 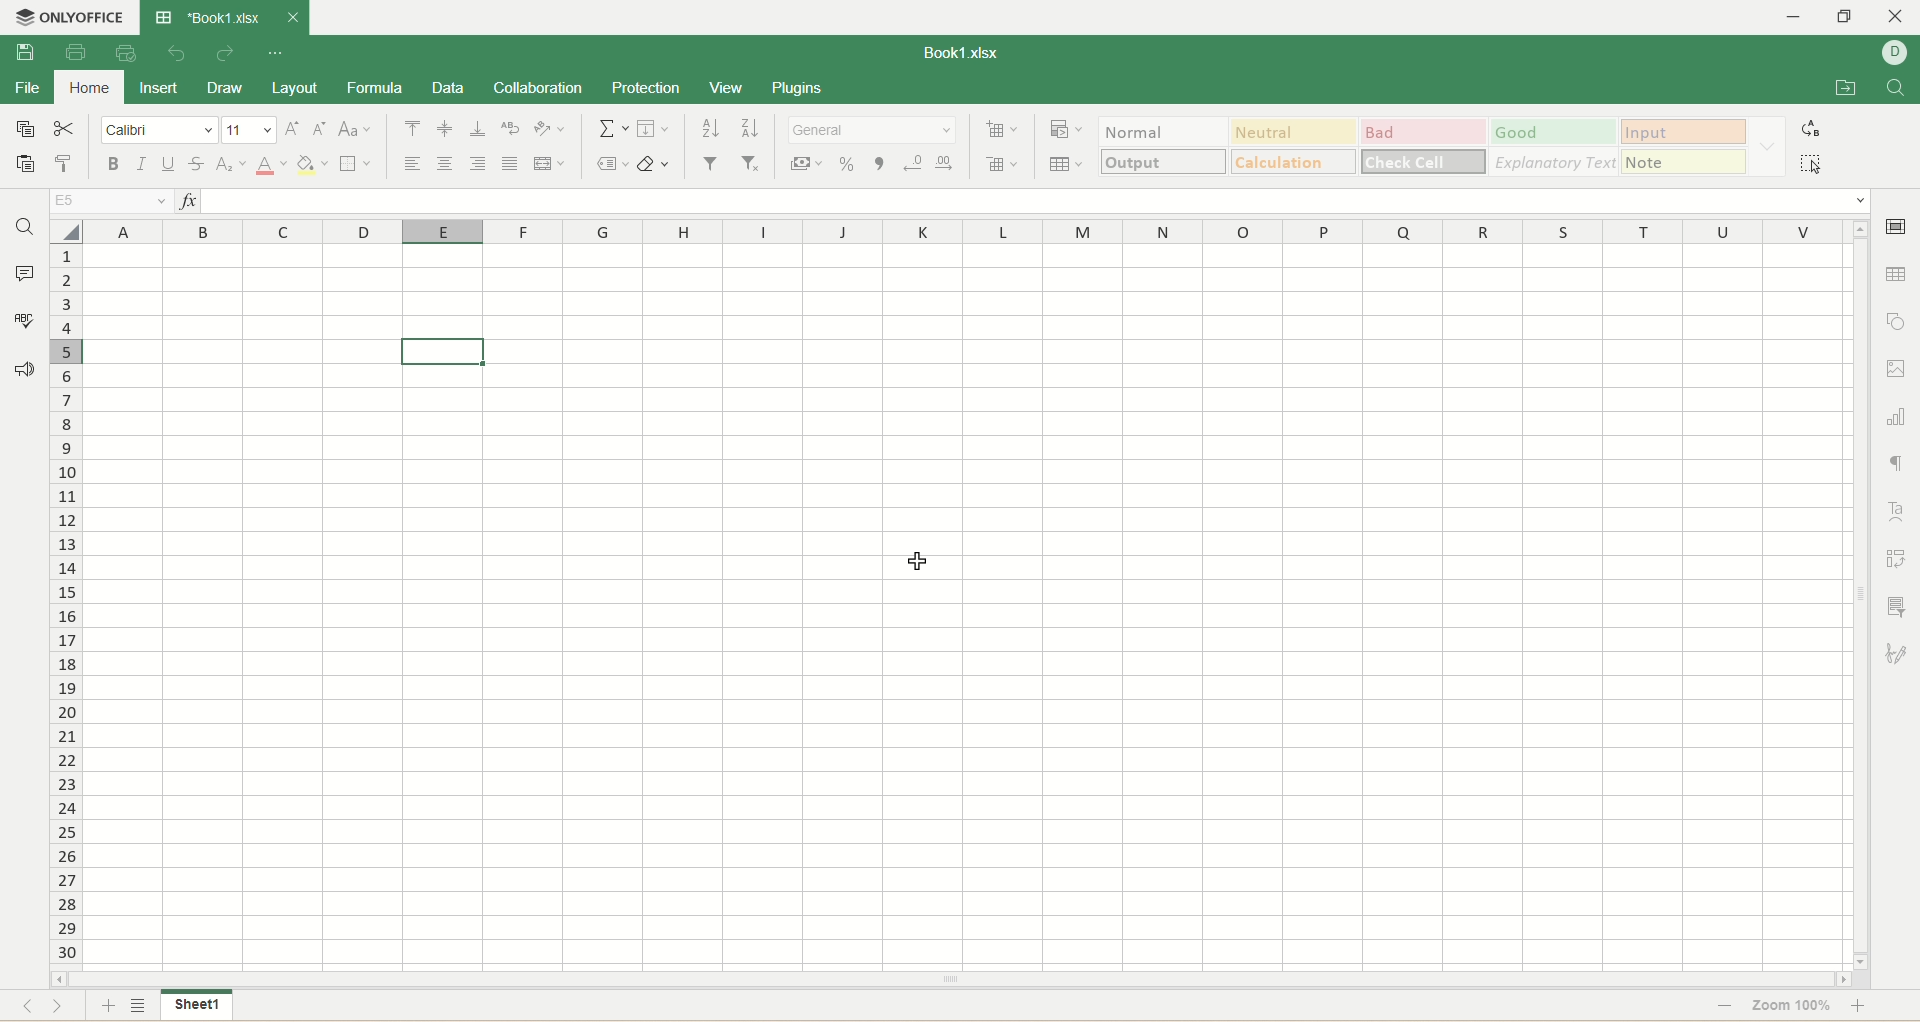 What do you see at coordinates (754, 162) in the screenshot?
I see `remove filter` at bounding box center [754, 162].